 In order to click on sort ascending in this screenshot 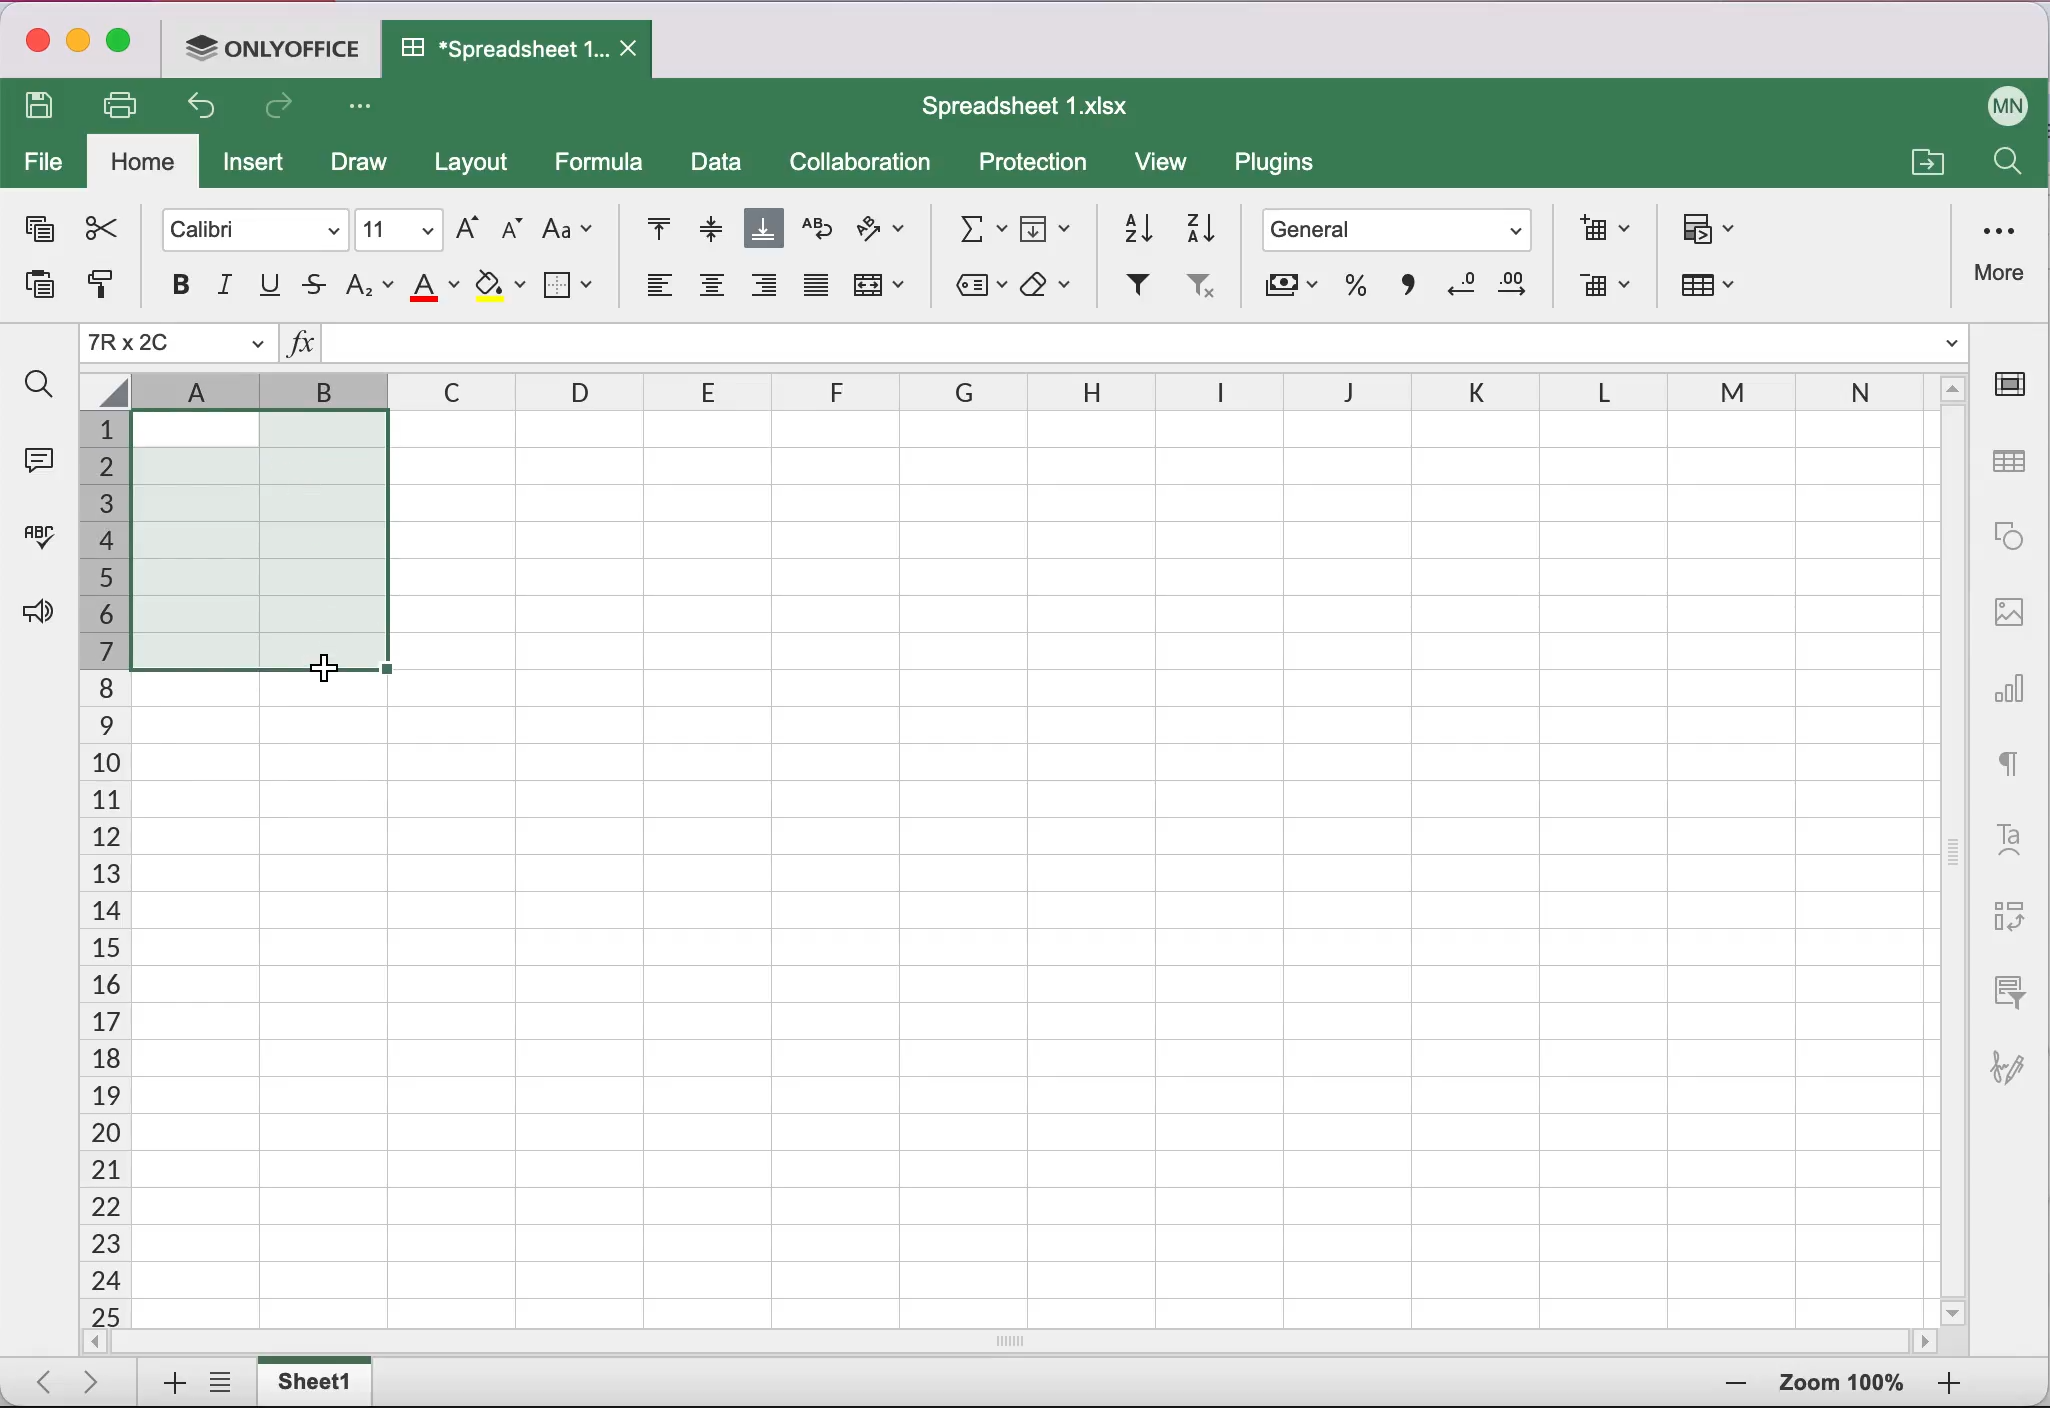, I will do `click(1129, 224)`.